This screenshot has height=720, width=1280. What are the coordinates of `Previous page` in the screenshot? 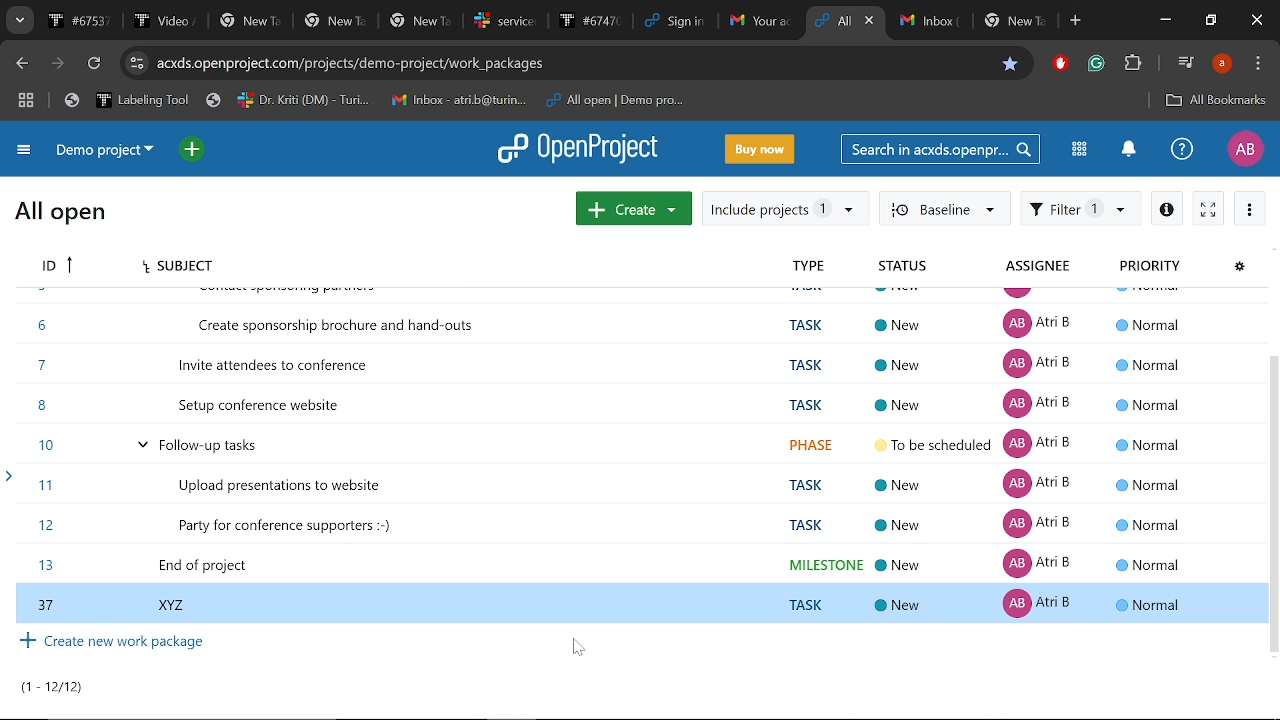 It's located at (25, 65).